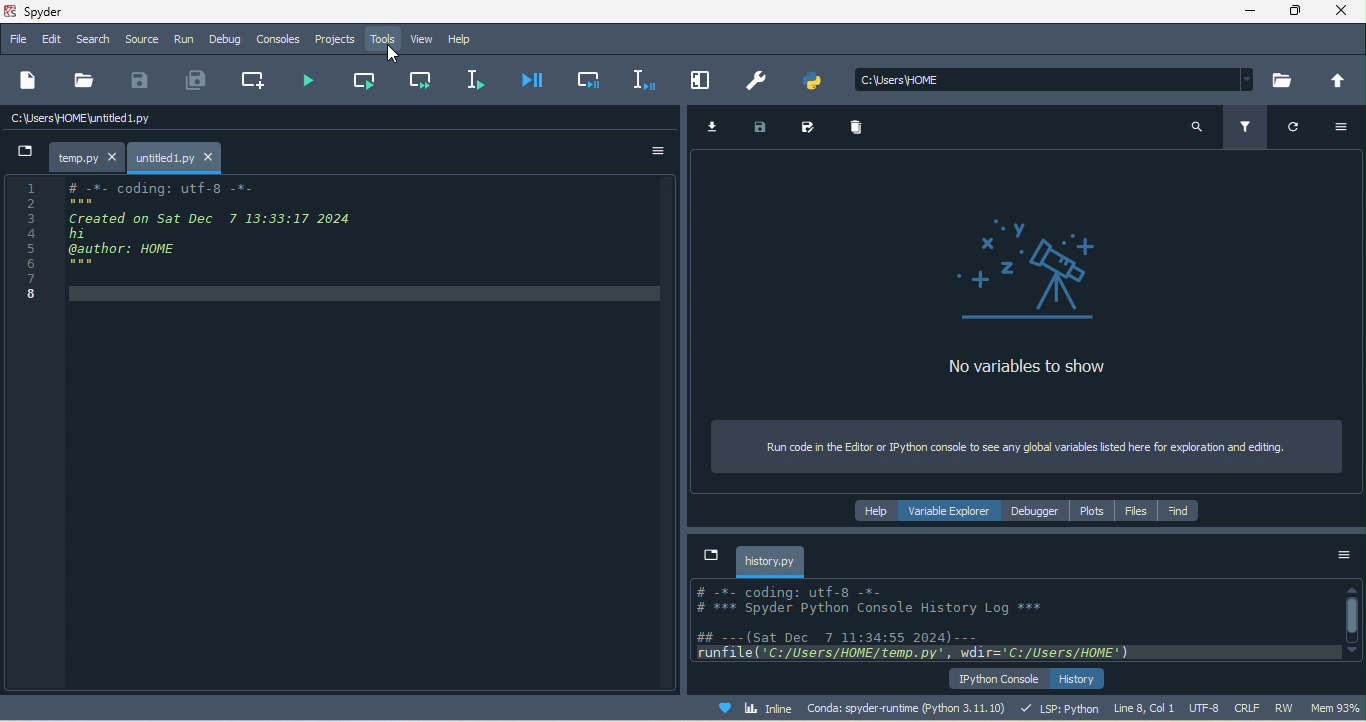 This screenshot has height=722, width=1366. What do you see at coordinates (760, 707) in the screenshot?
I see `inline` at bounding box center [760, 707].